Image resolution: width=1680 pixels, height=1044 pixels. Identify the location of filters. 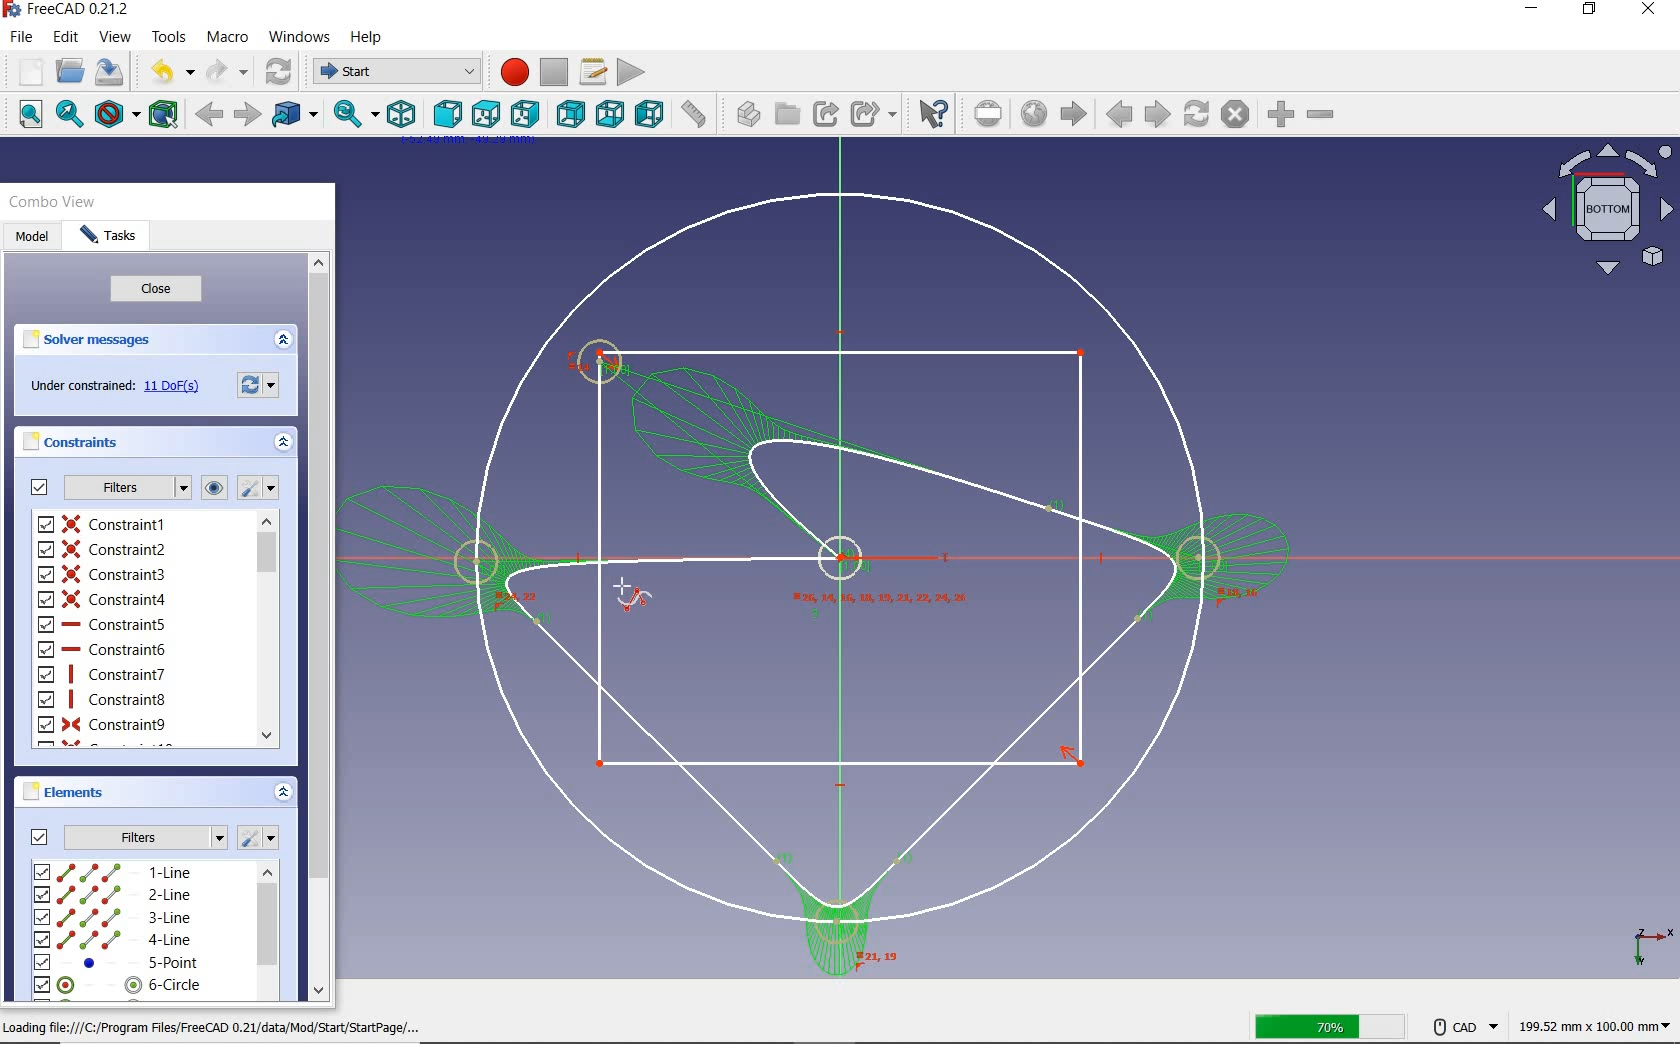
(109, 486).